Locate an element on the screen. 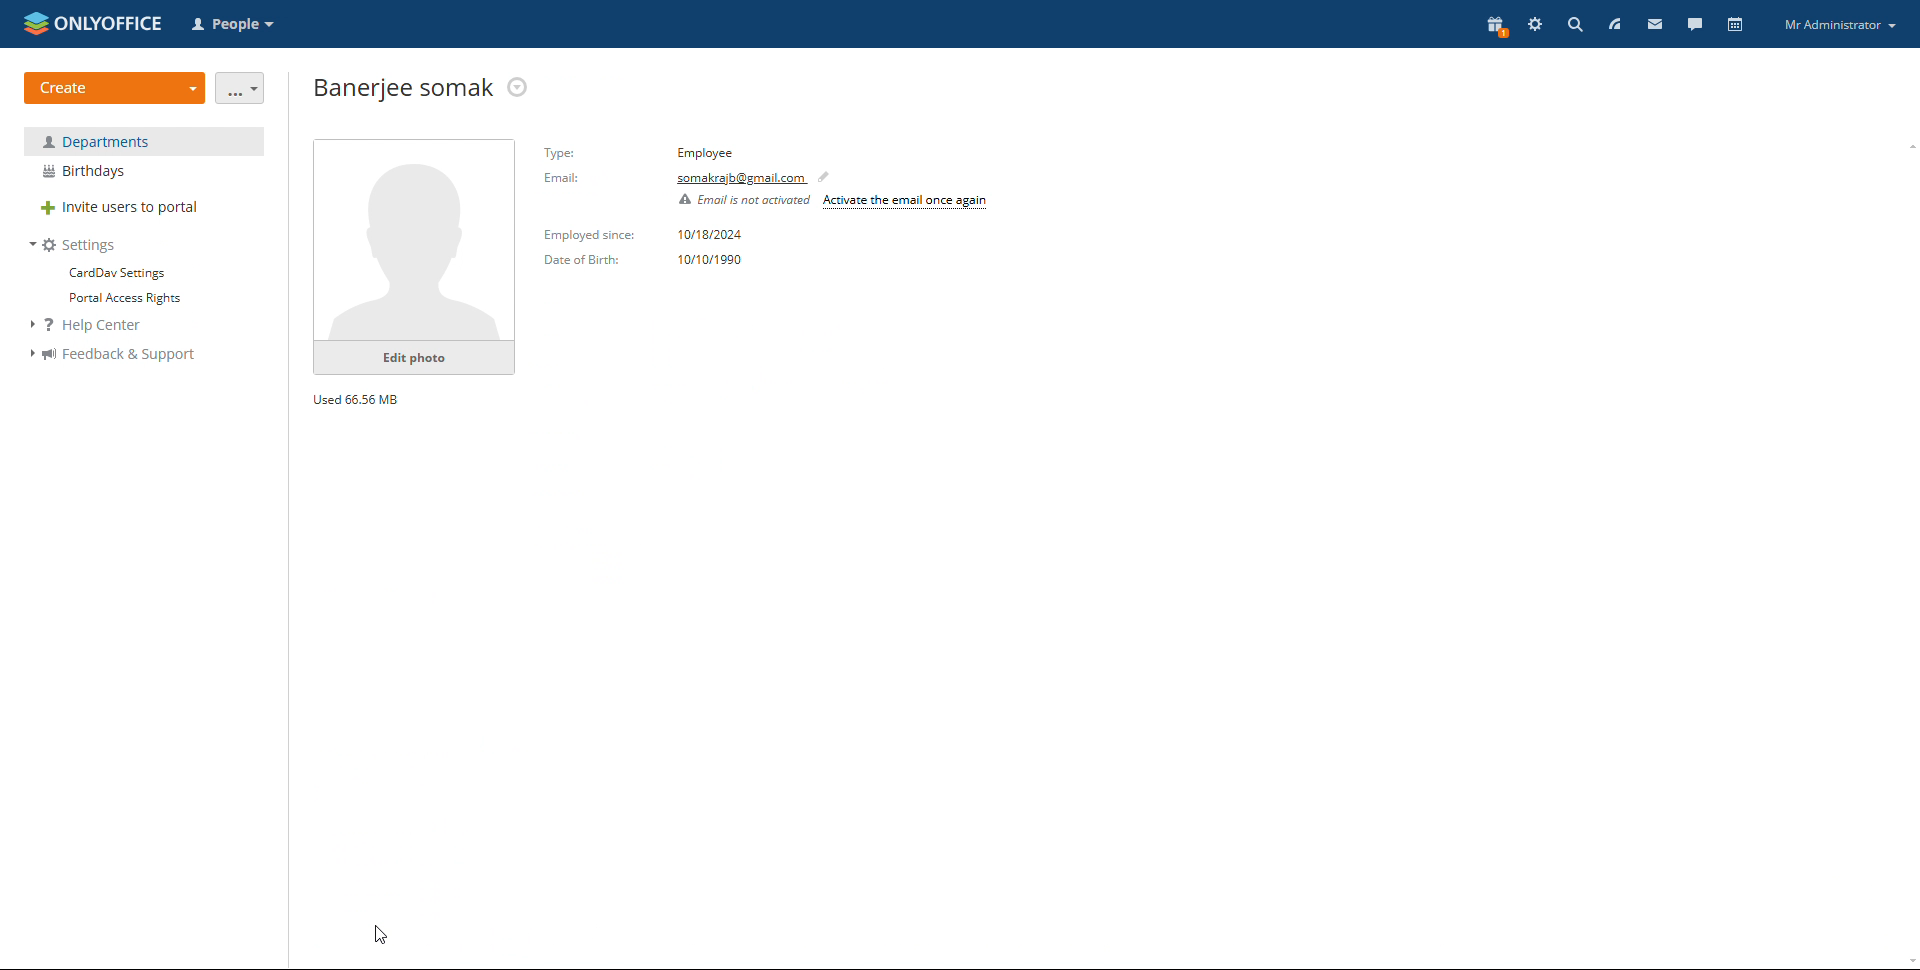 The image size is (1920, 970). profile is located at coordinates (1840, 26).